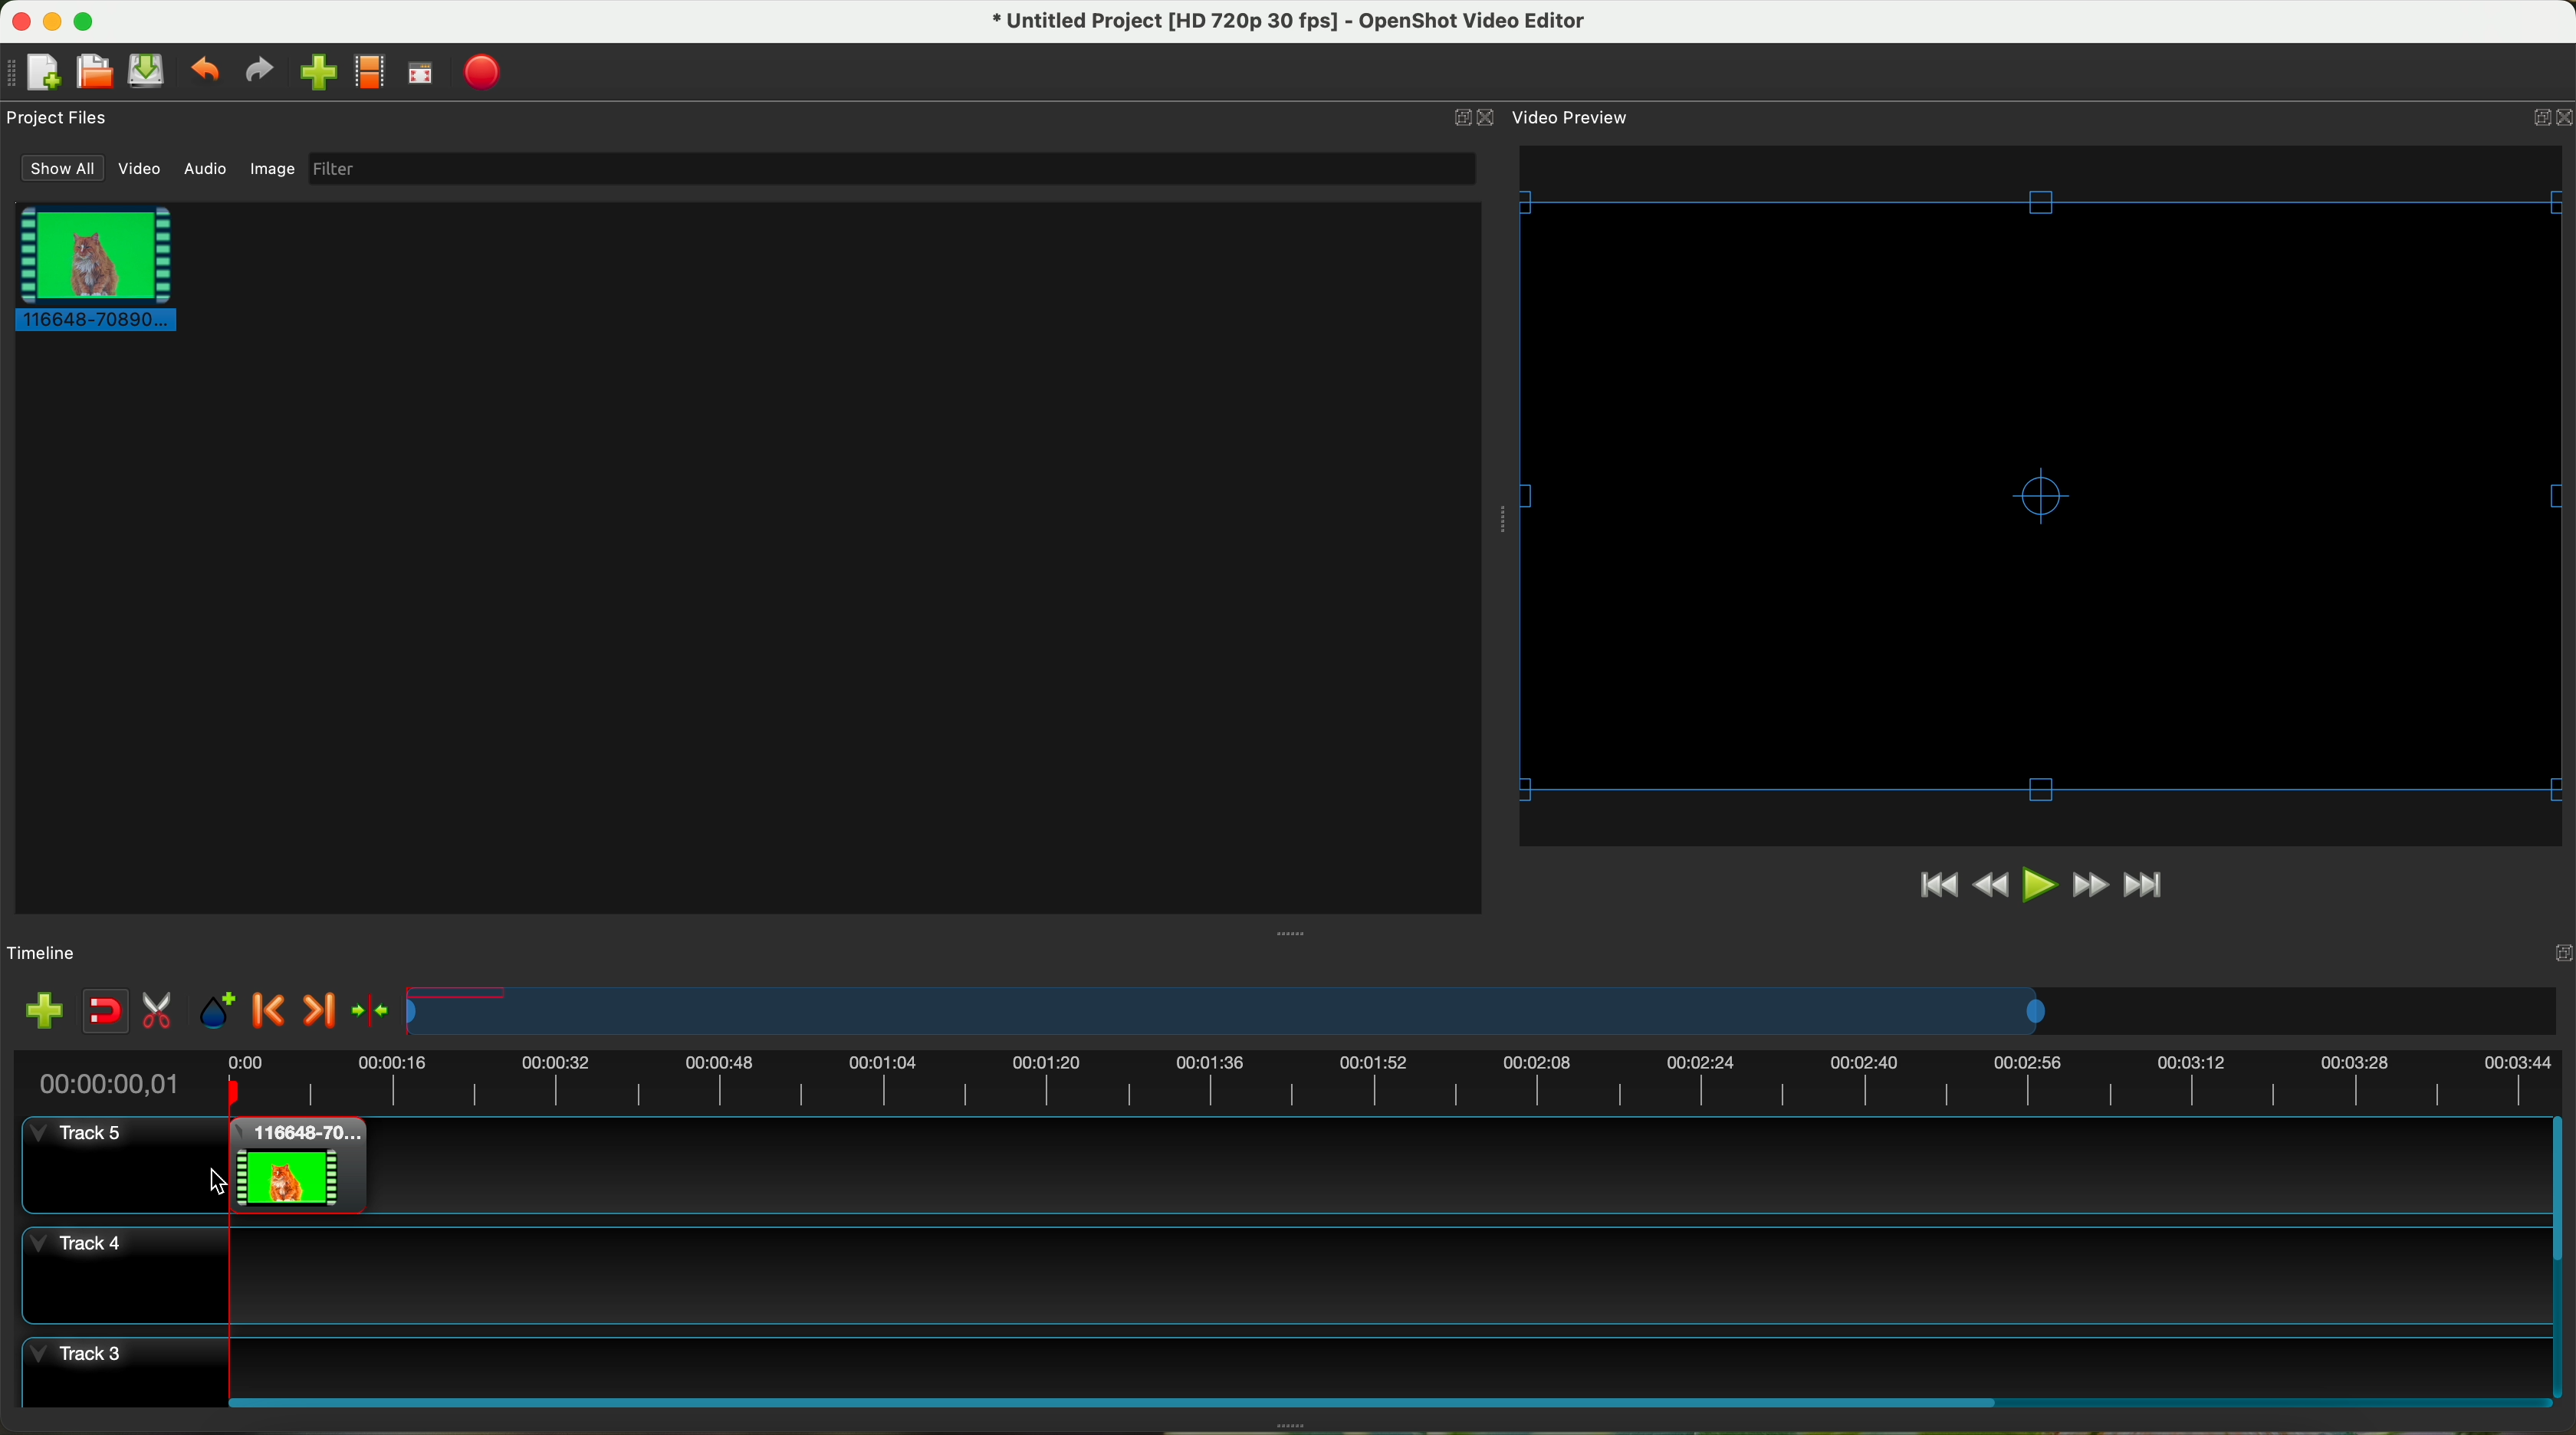  Describe the element at coordinates (482, 74) in the screenshot. I see `export video` at that location.